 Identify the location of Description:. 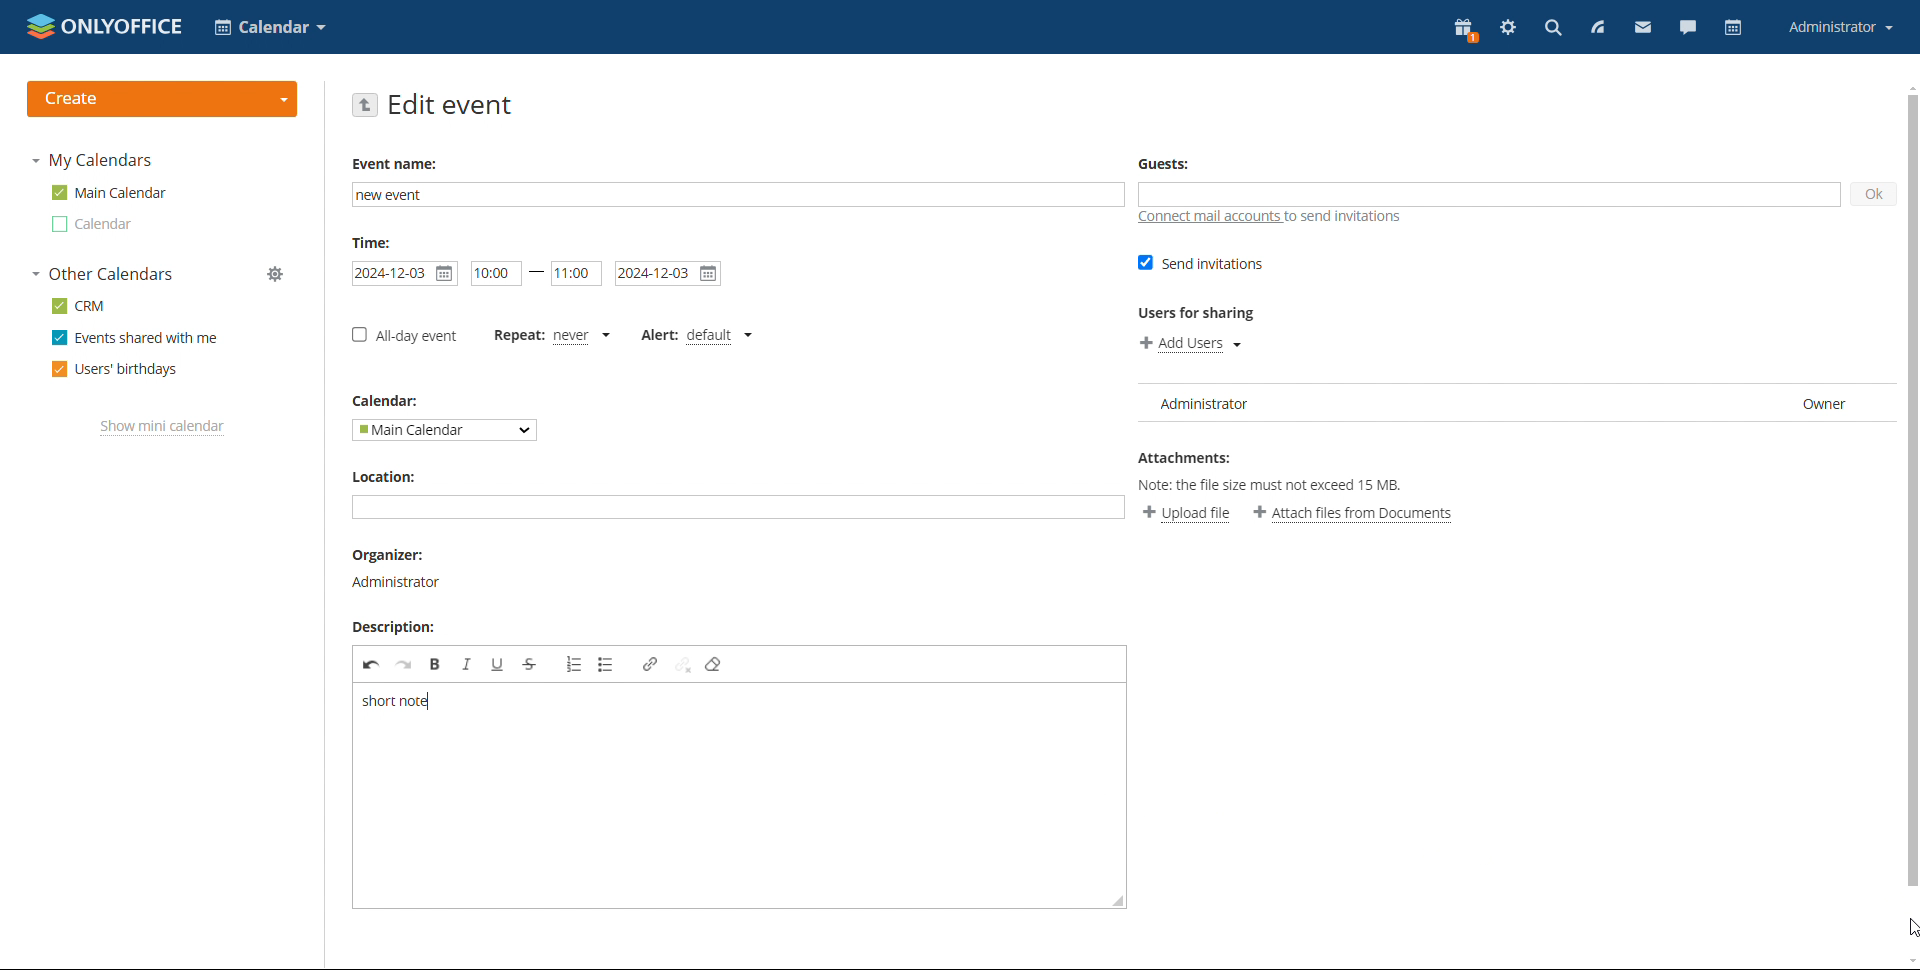
(389, 628).